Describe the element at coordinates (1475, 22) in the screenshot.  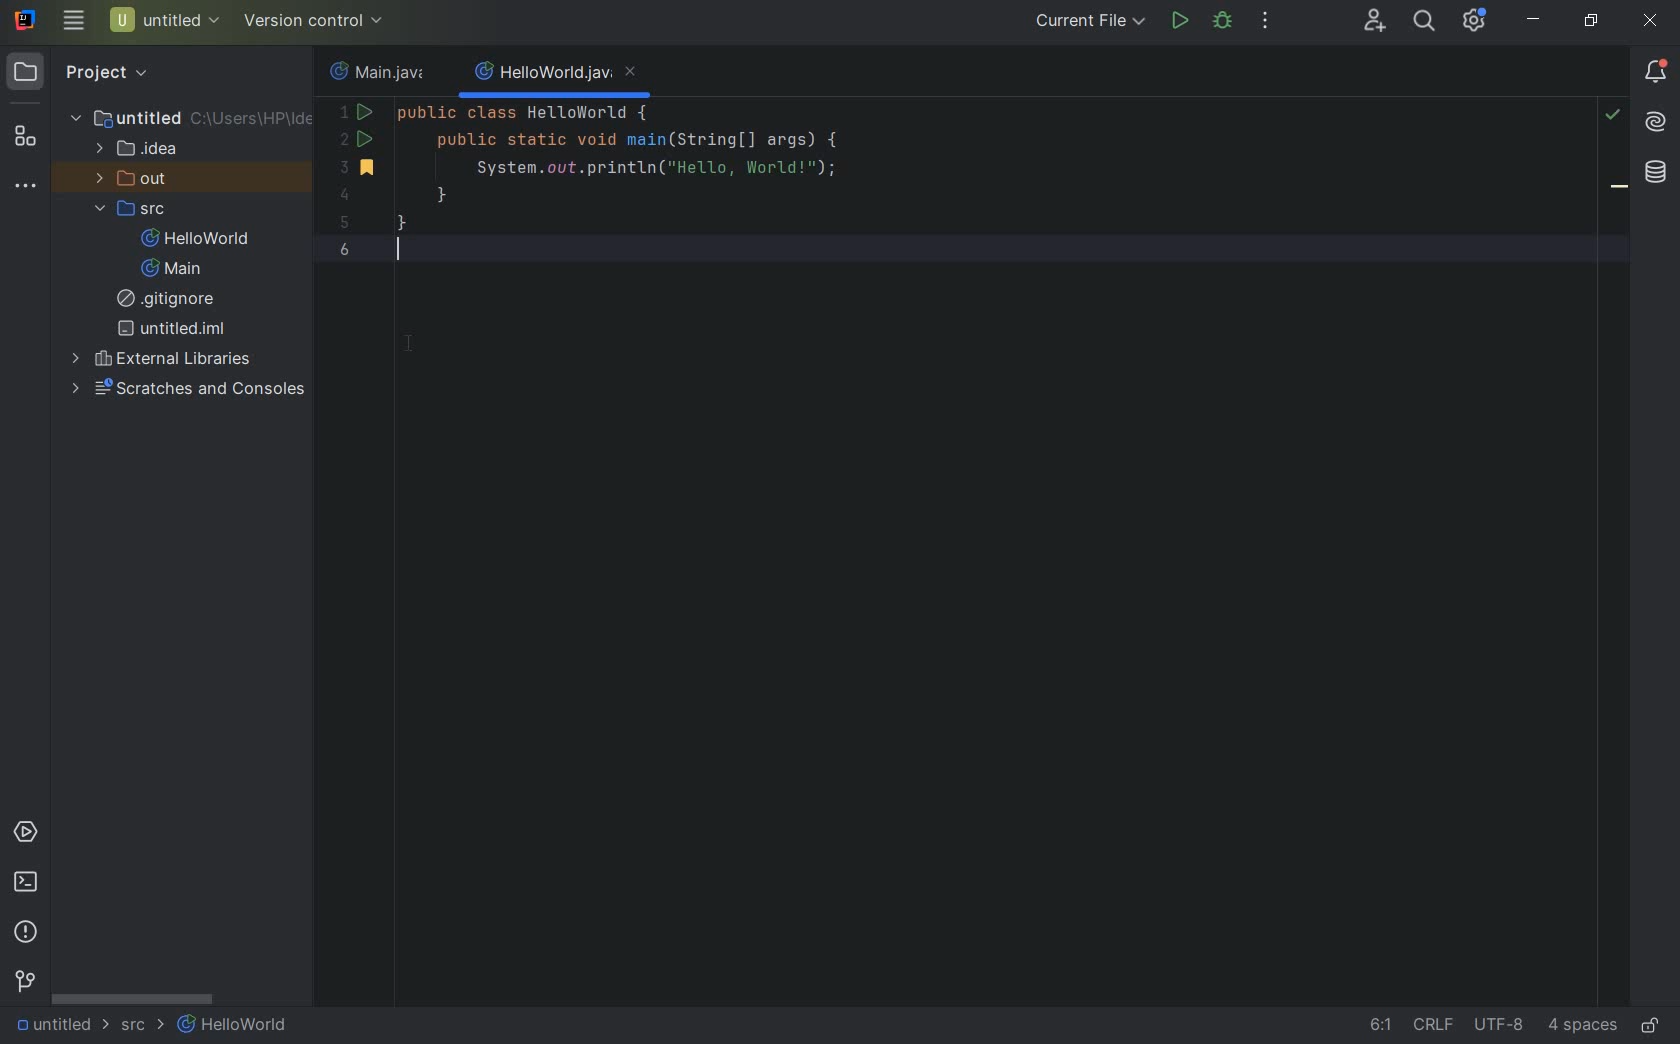
I see `IDE and Project Settings` at that location.